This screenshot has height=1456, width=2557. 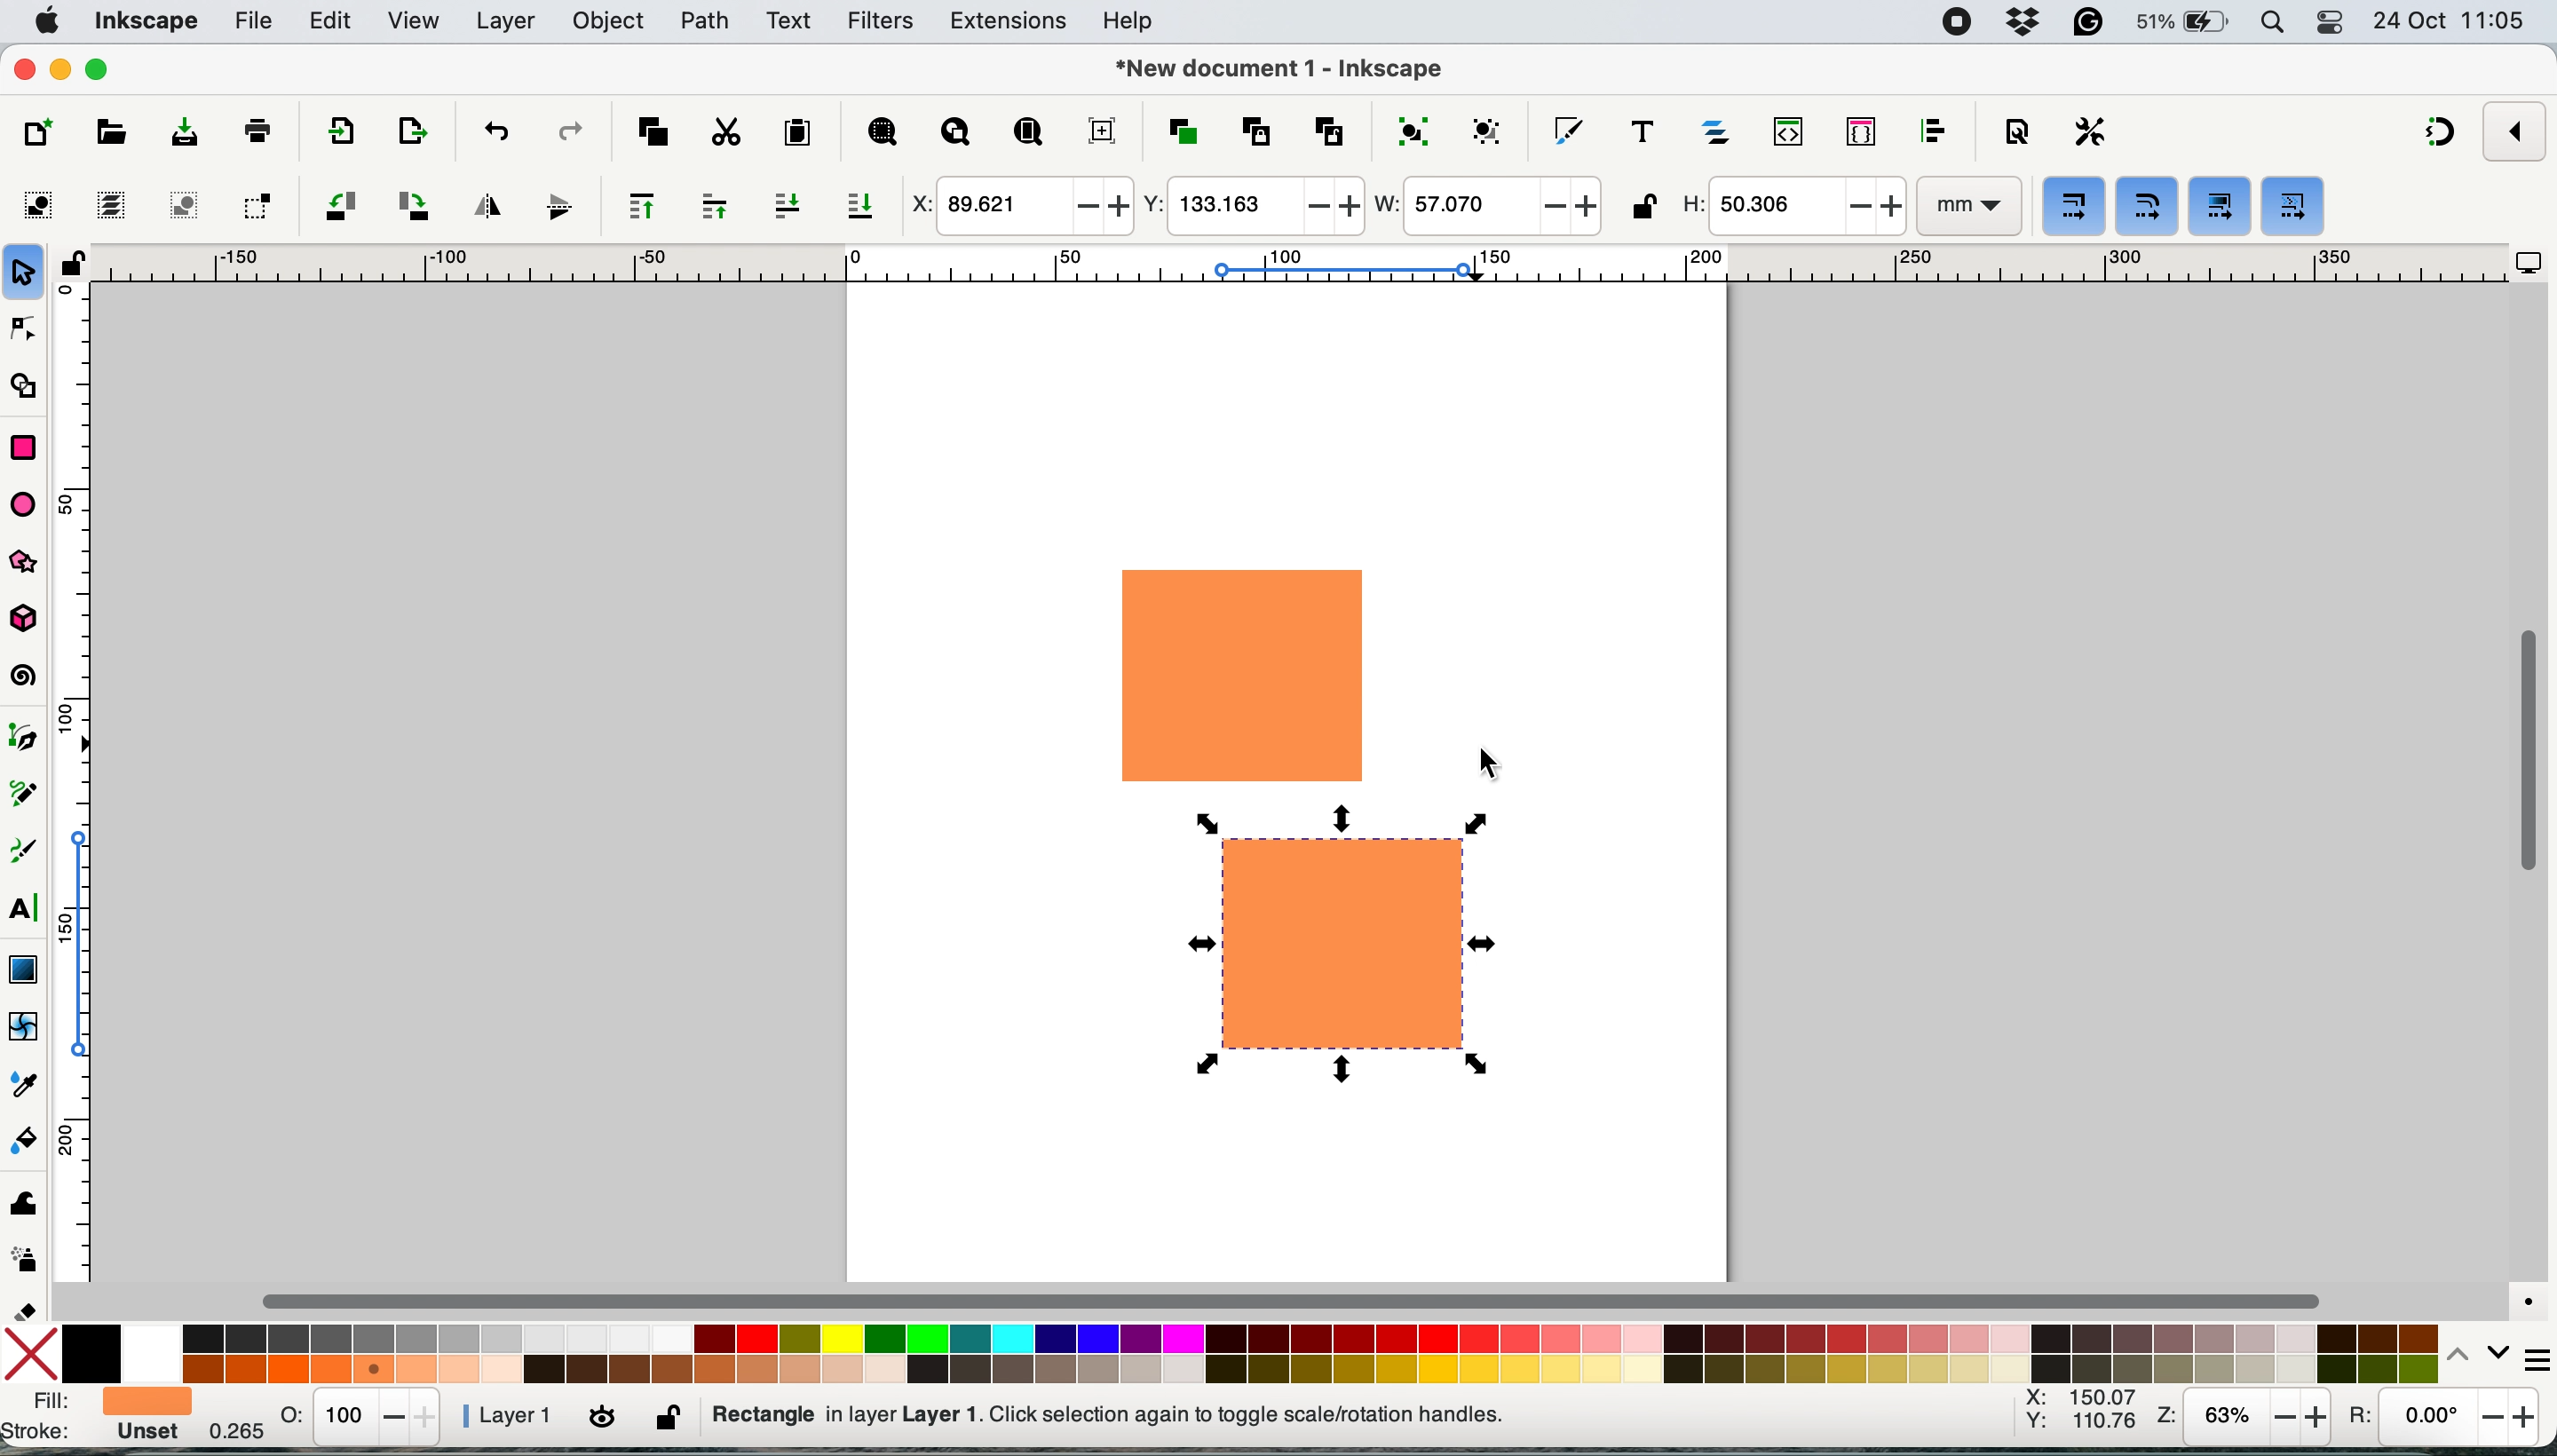 I want to click on open import, so click(x=411, y=131).